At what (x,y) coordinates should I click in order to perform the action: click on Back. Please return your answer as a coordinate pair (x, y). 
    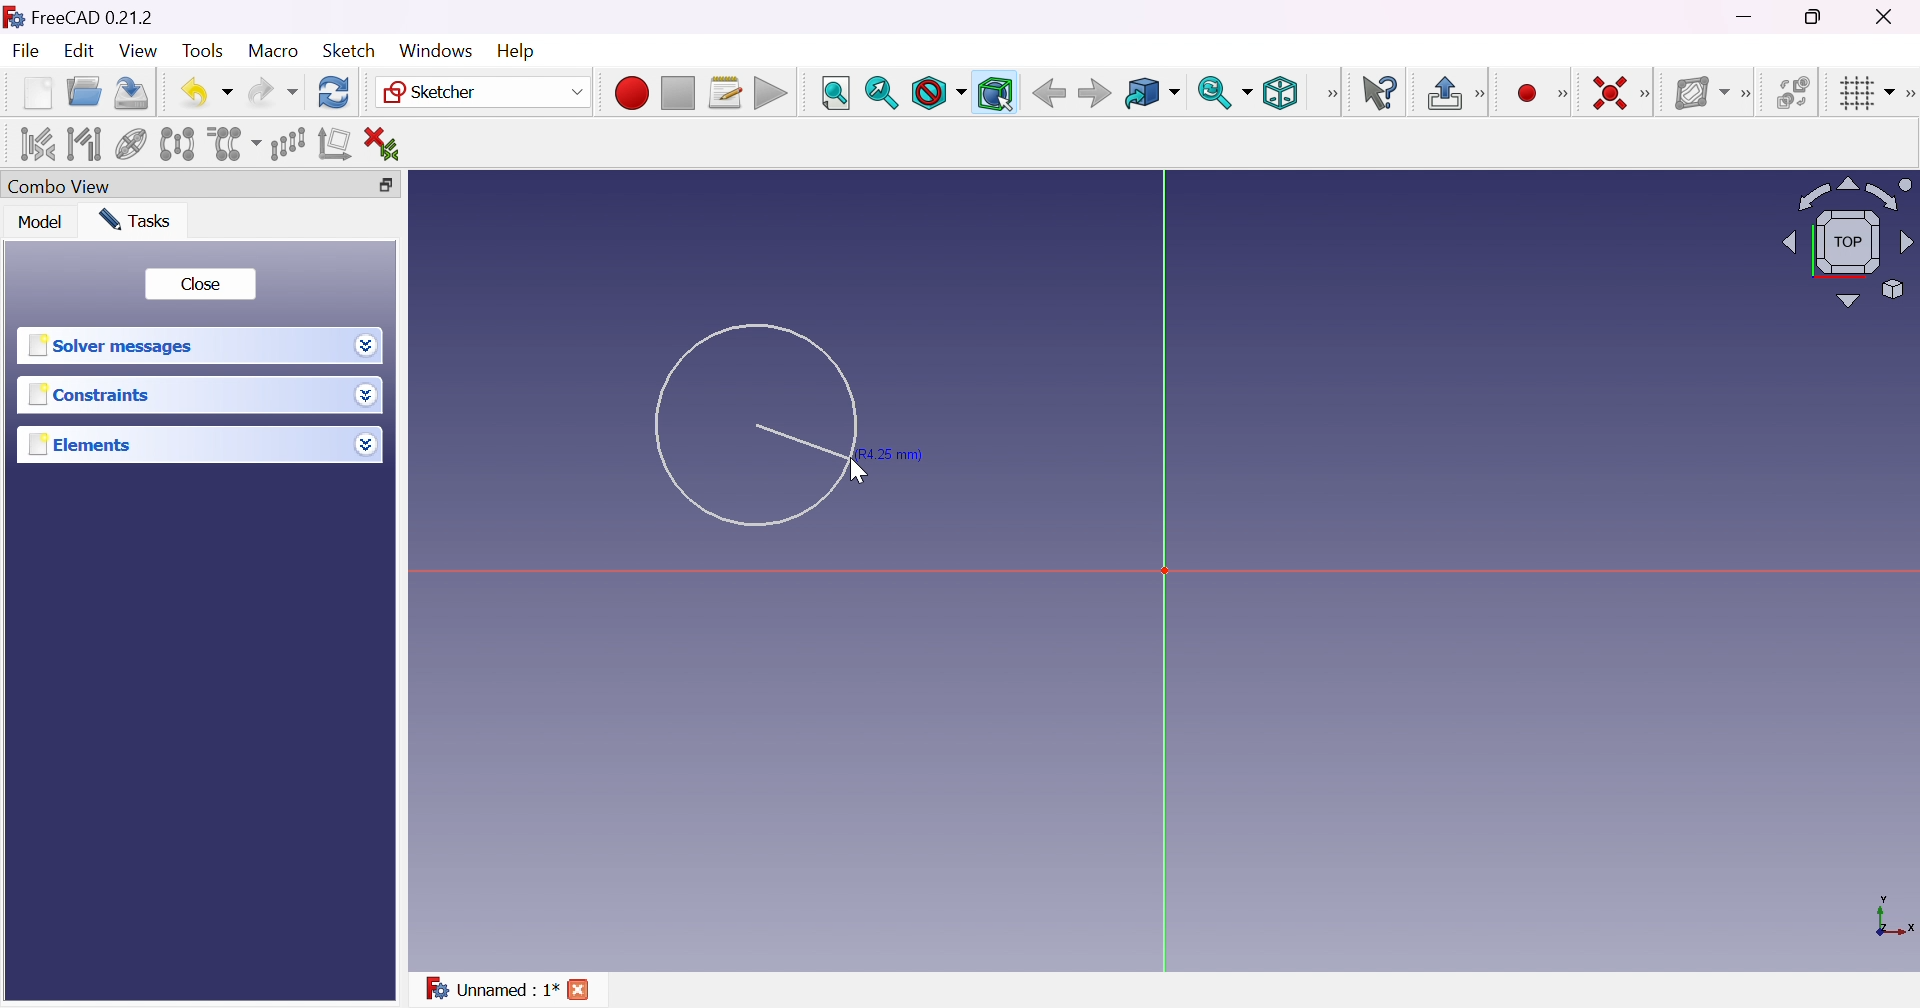
    Looking at the image, I should click on (1093, 93).